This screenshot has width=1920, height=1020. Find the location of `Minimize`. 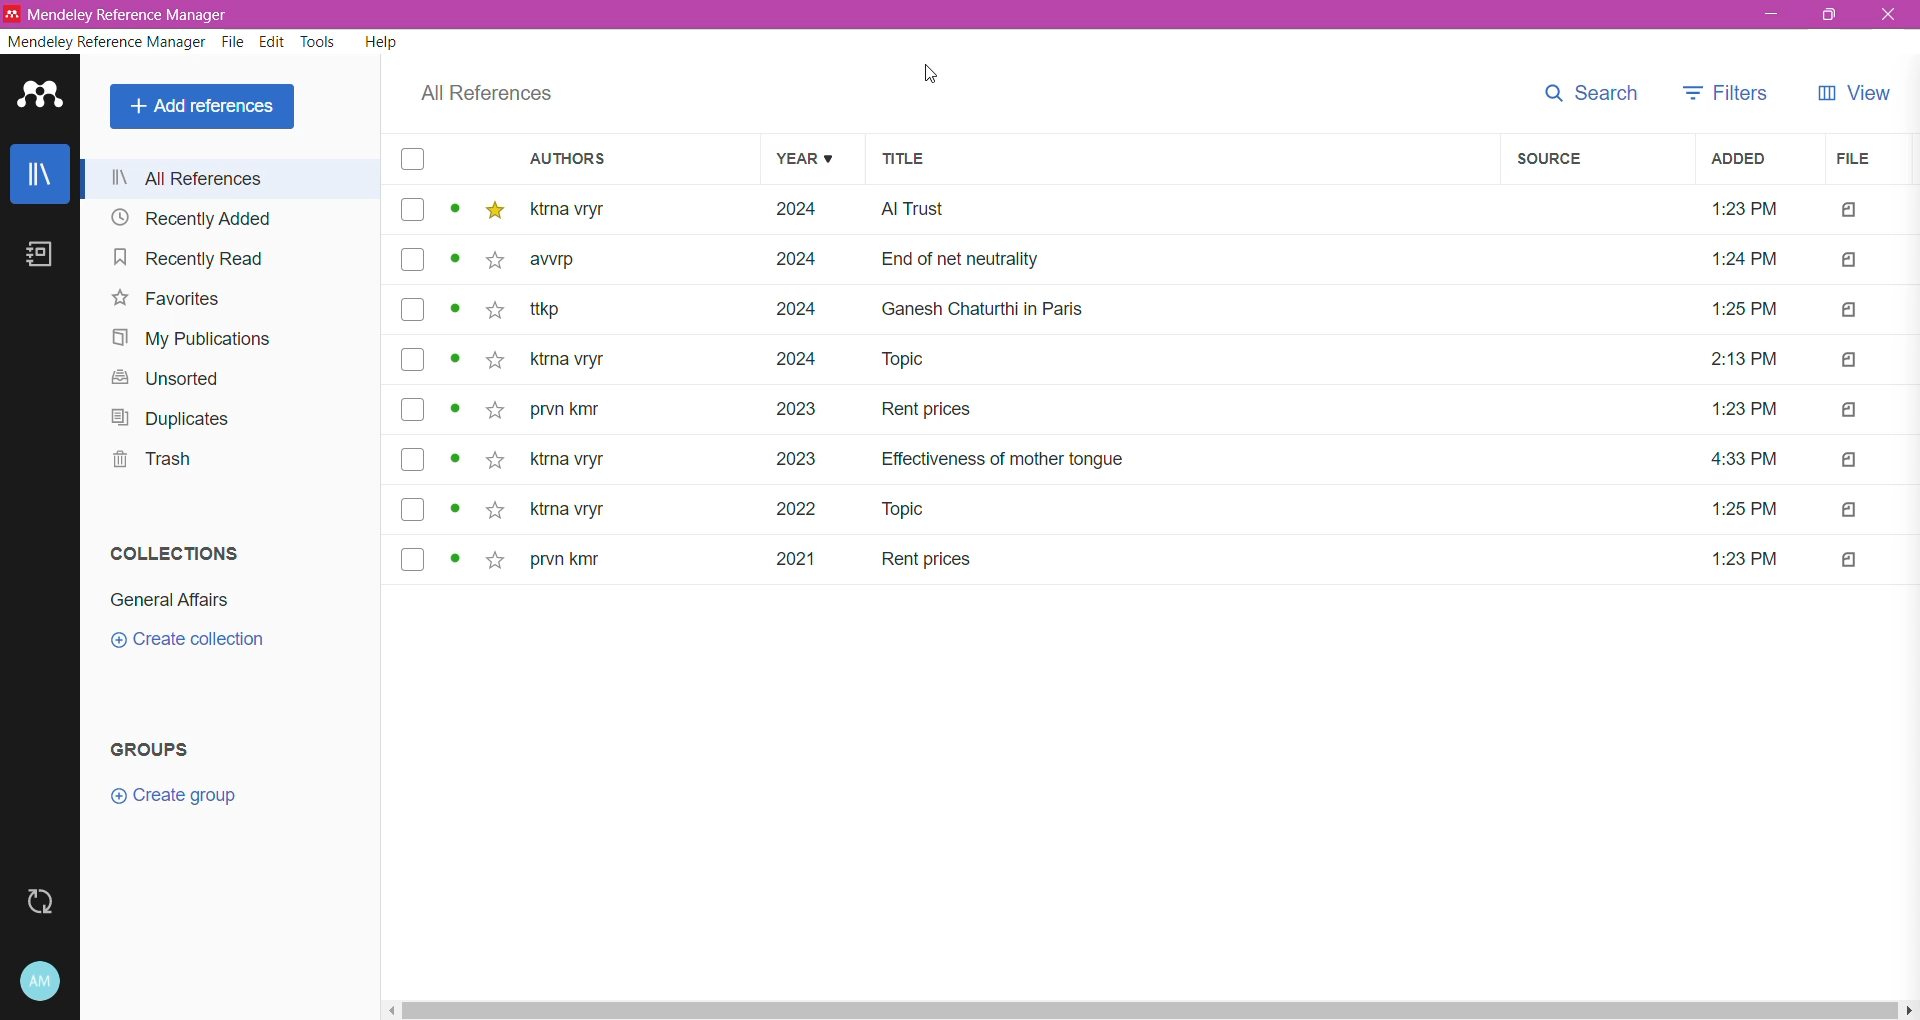

Minimize is located at coordinates (1773, 16).